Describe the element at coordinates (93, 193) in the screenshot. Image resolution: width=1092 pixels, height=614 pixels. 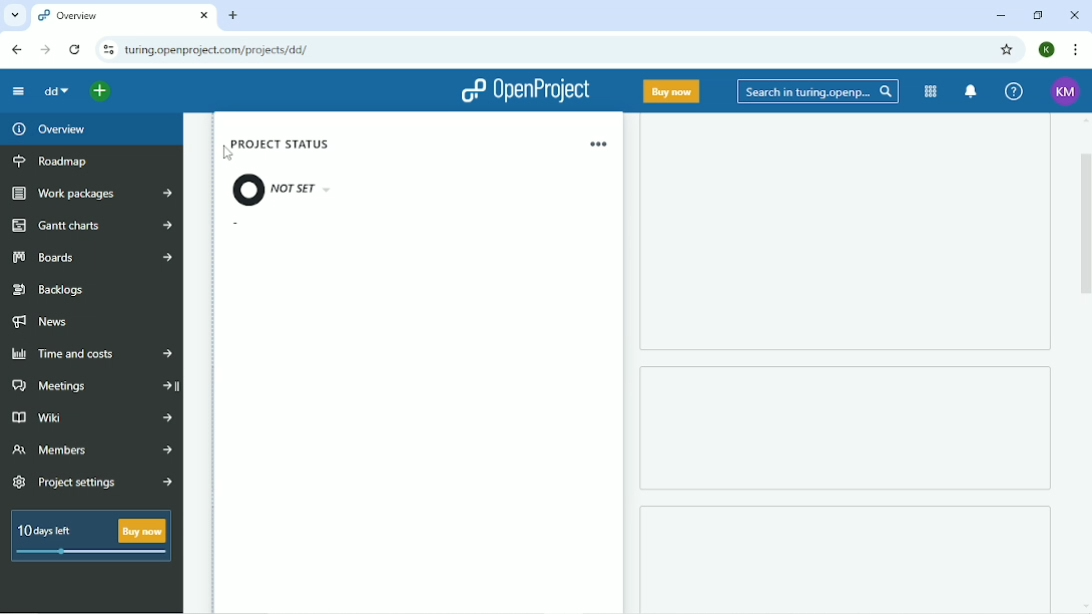
I see `Work packages` at that location.